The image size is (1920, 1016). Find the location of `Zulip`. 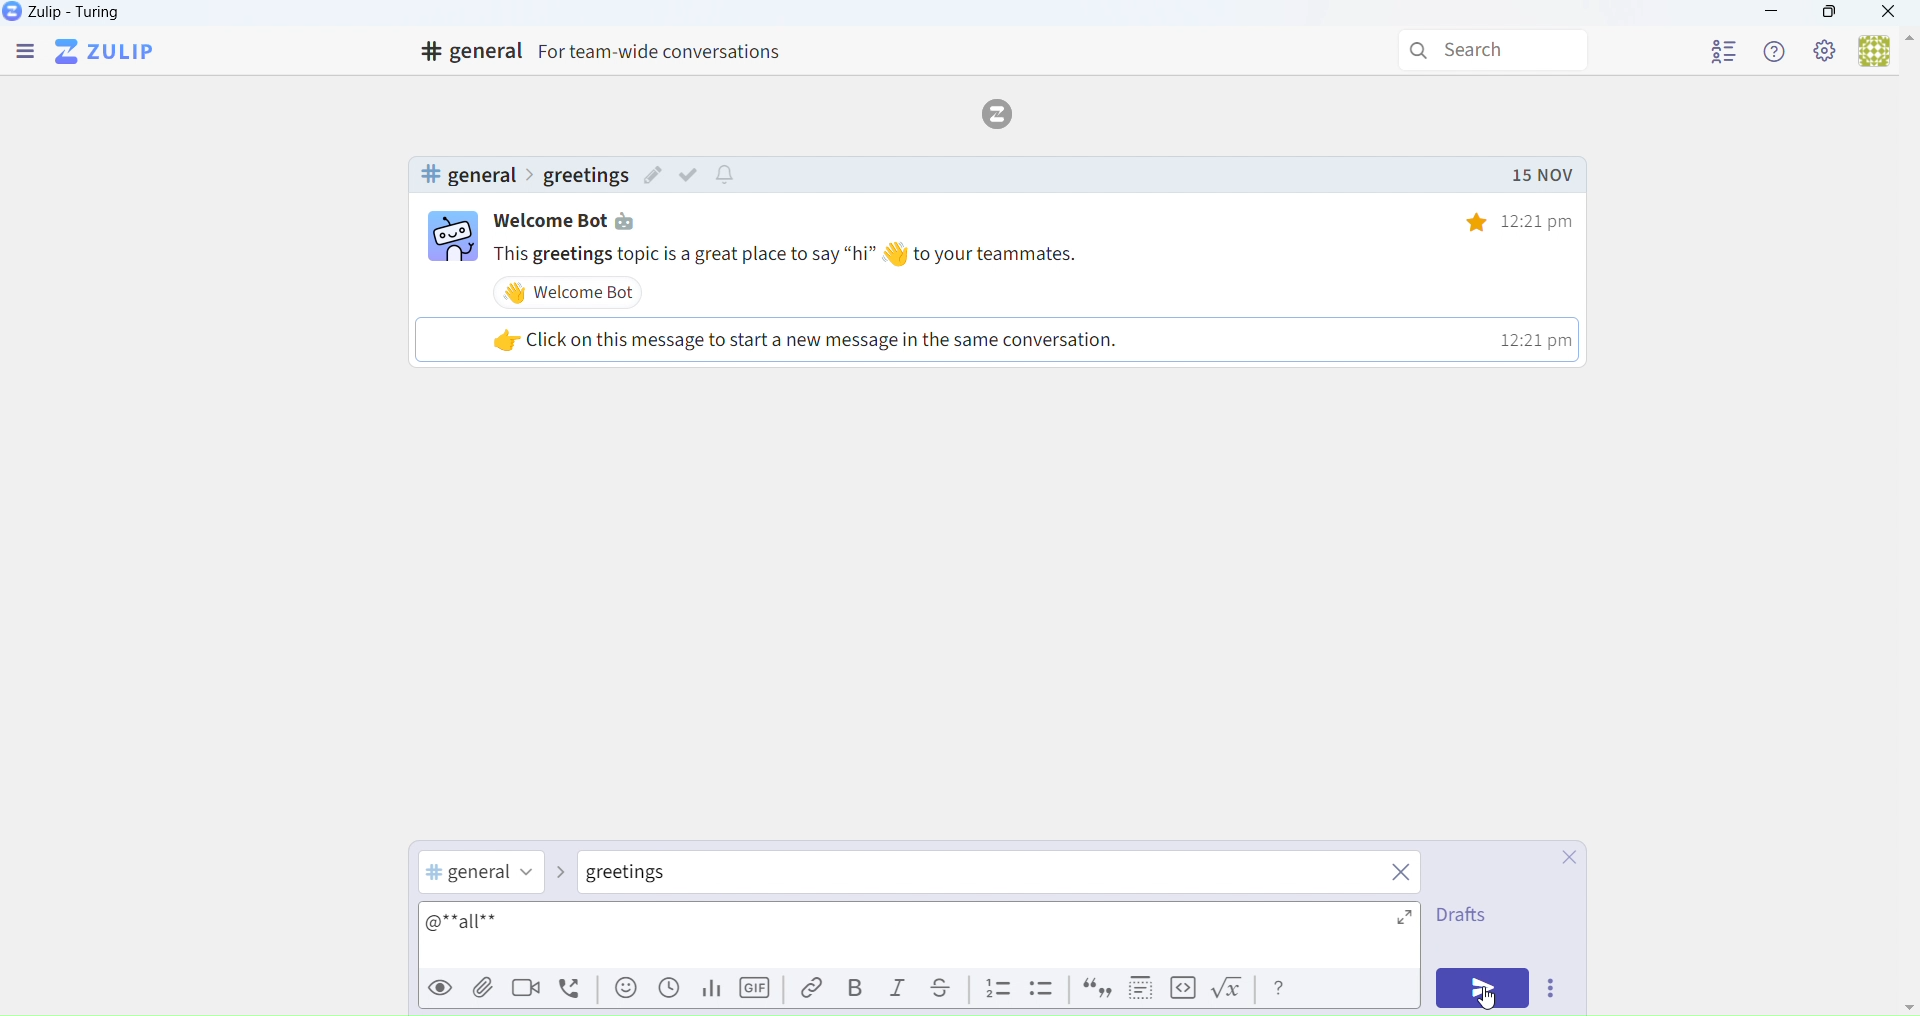

Zulip is located at coordinates (85, 16).